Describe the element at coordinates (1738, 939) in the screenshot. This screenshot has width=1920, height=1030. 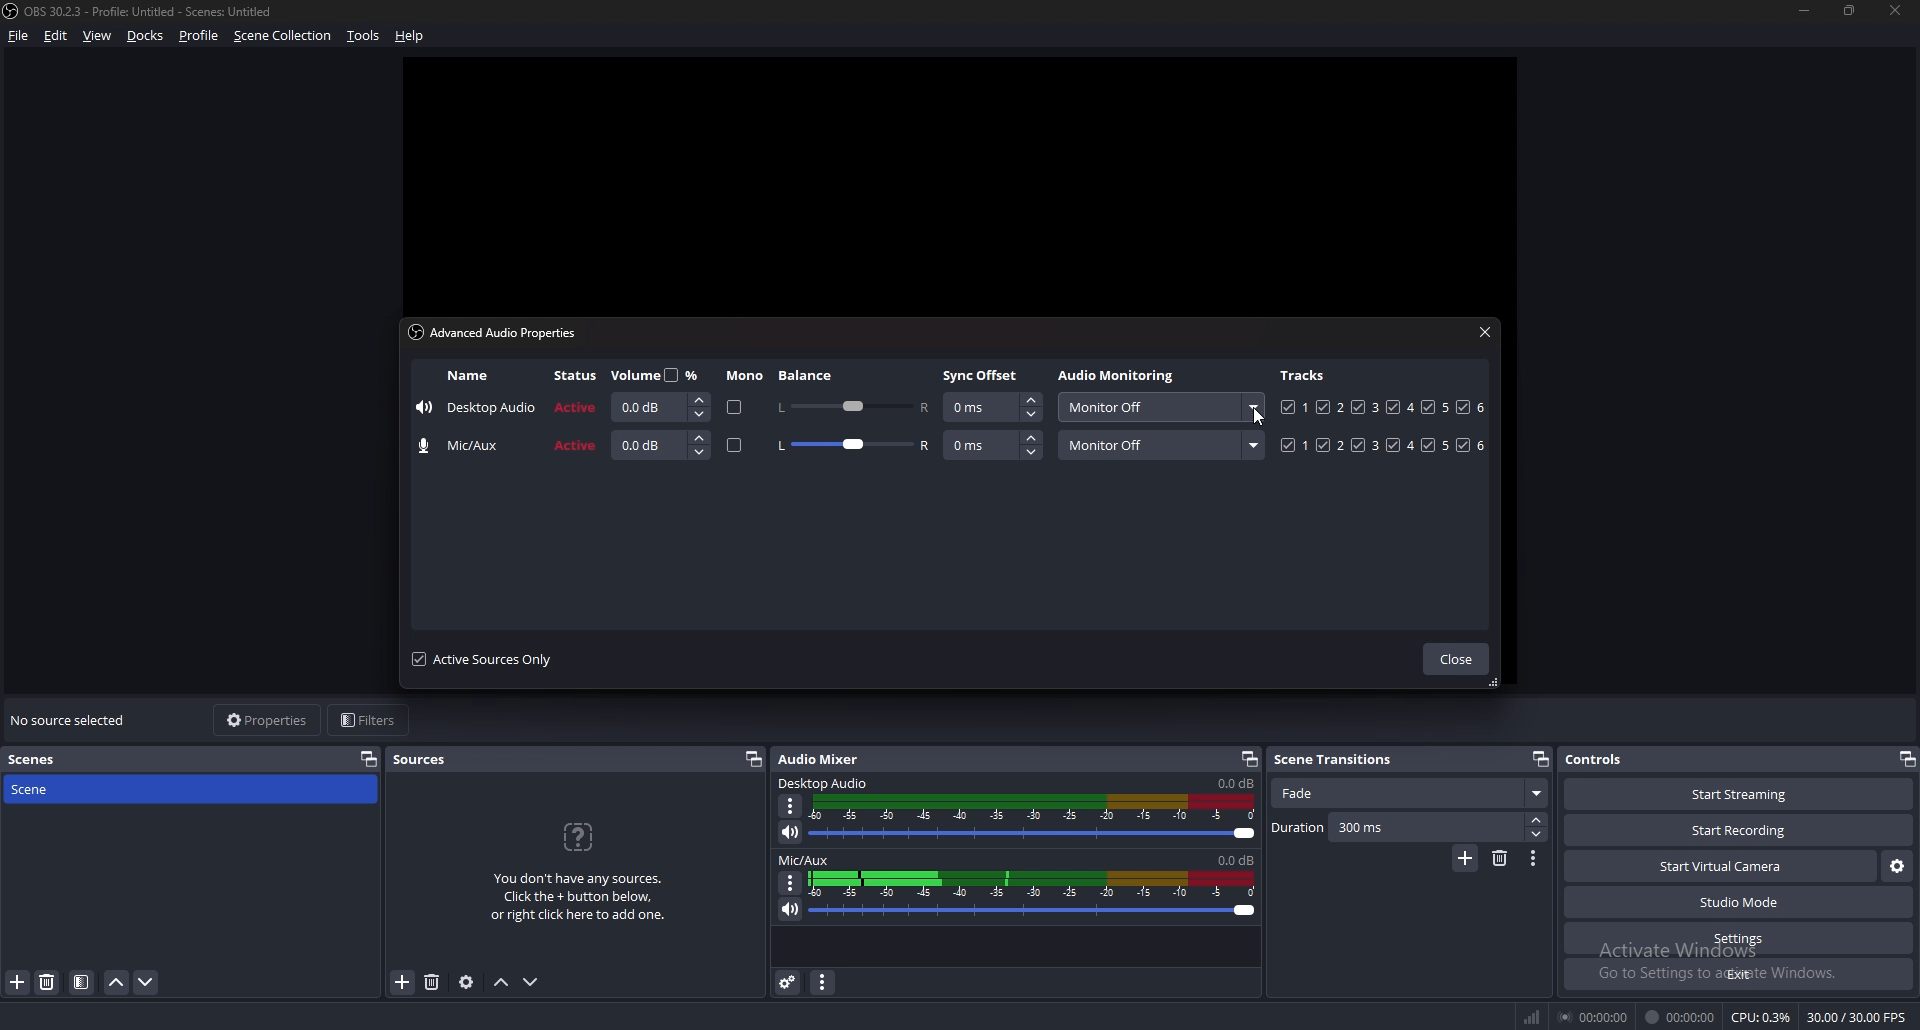
I see `settings` at that location.